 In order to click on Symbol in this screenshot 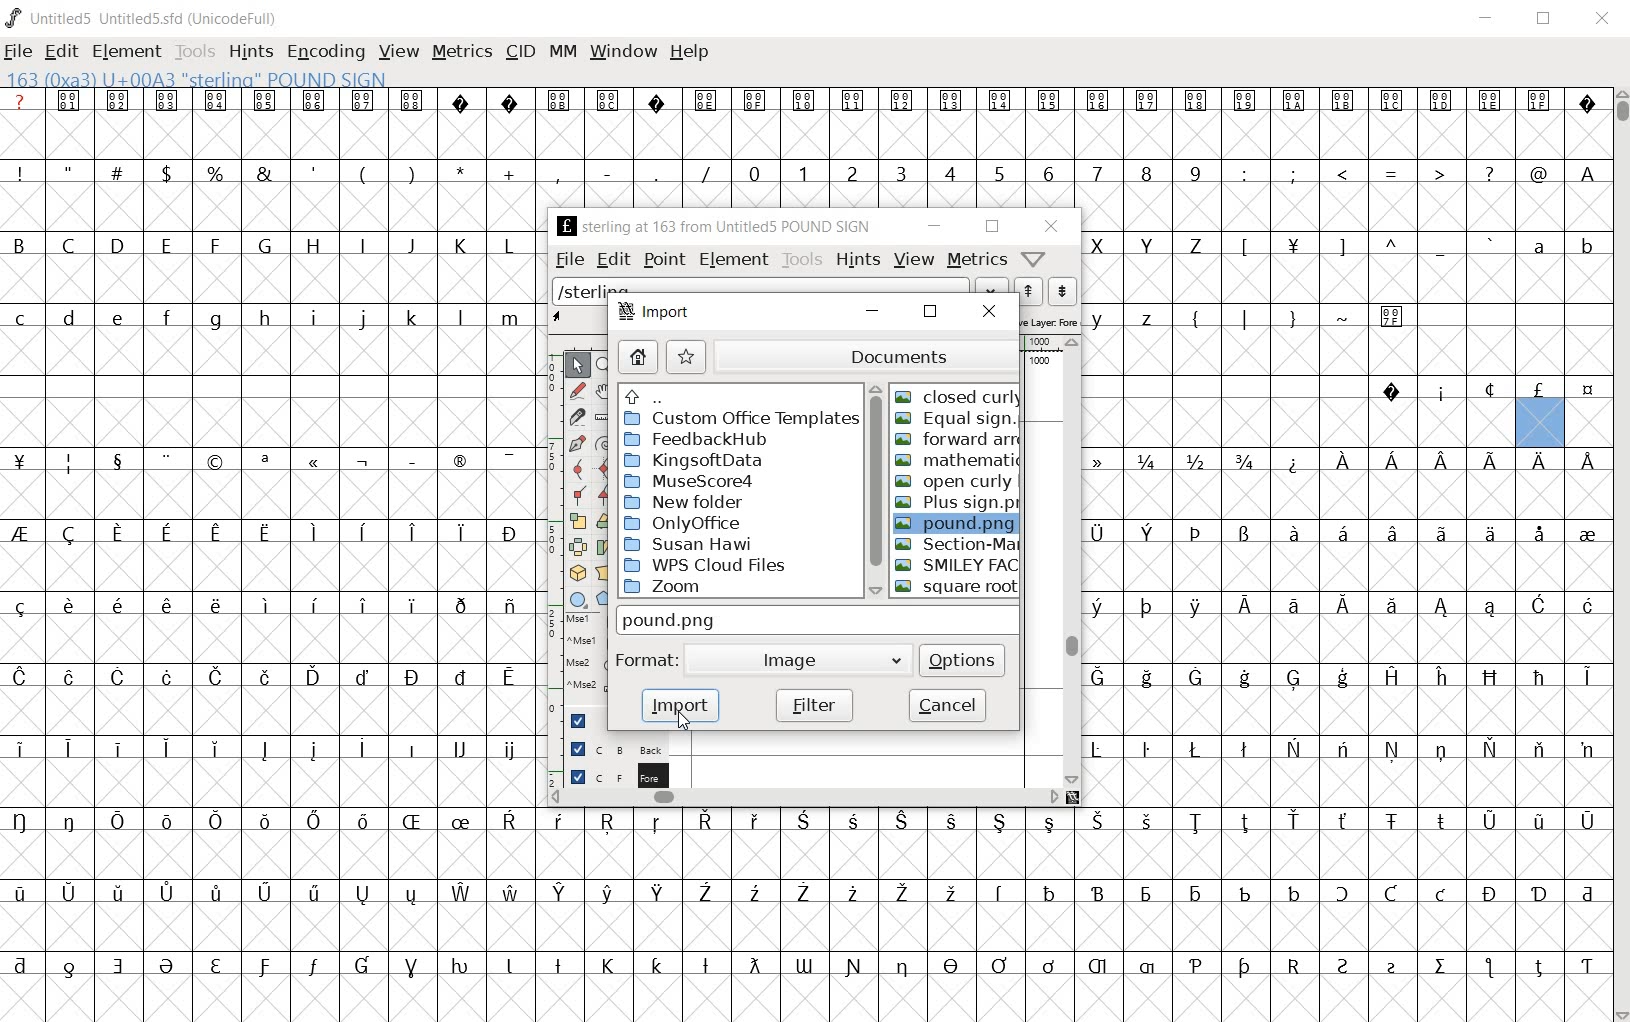, I will do `click(1488, 390)`.